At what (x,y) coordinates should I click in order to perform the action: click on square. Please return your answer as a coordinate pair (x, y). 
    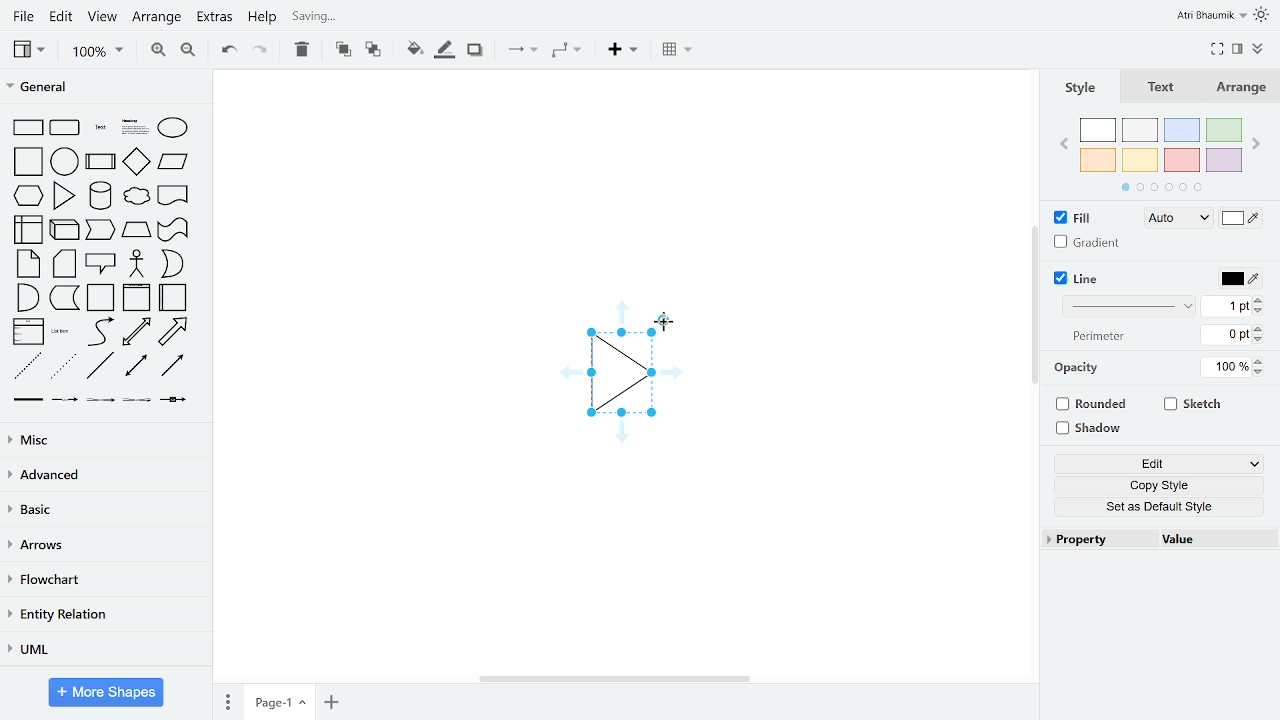
    Looking at the image, I should click on (25, 161).